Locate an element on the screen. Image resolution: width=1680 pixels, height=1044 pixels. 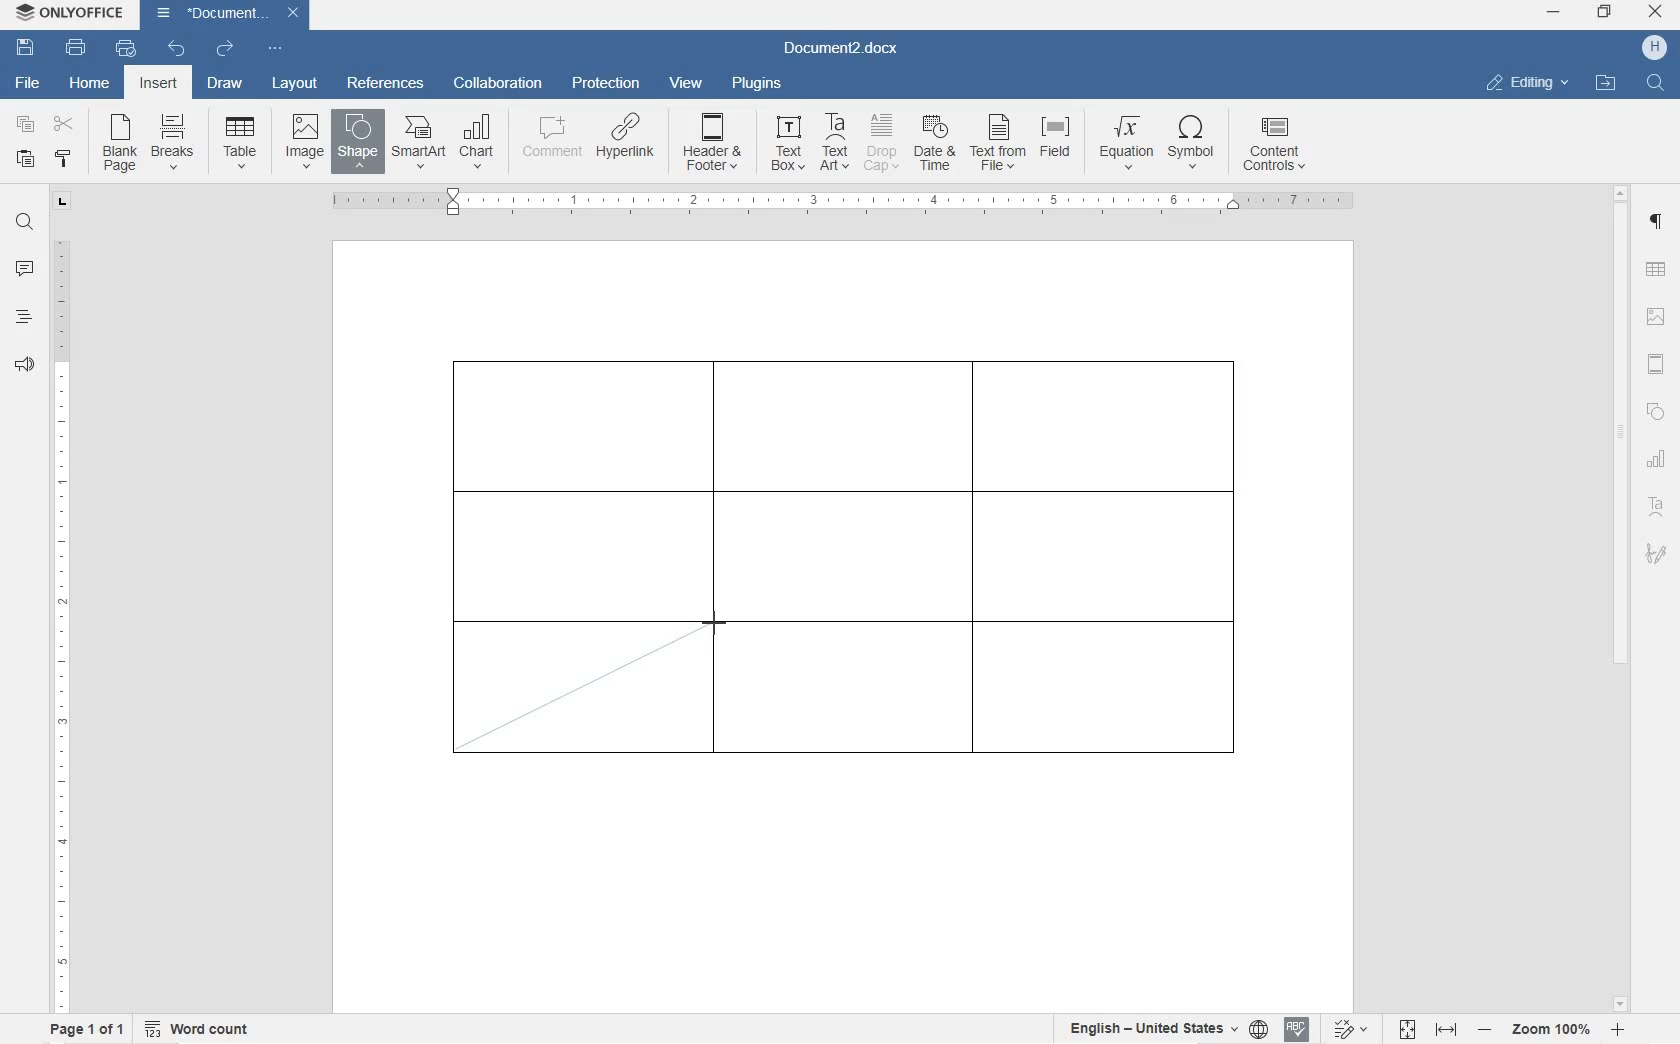
find is located at coordinates (26, 224).